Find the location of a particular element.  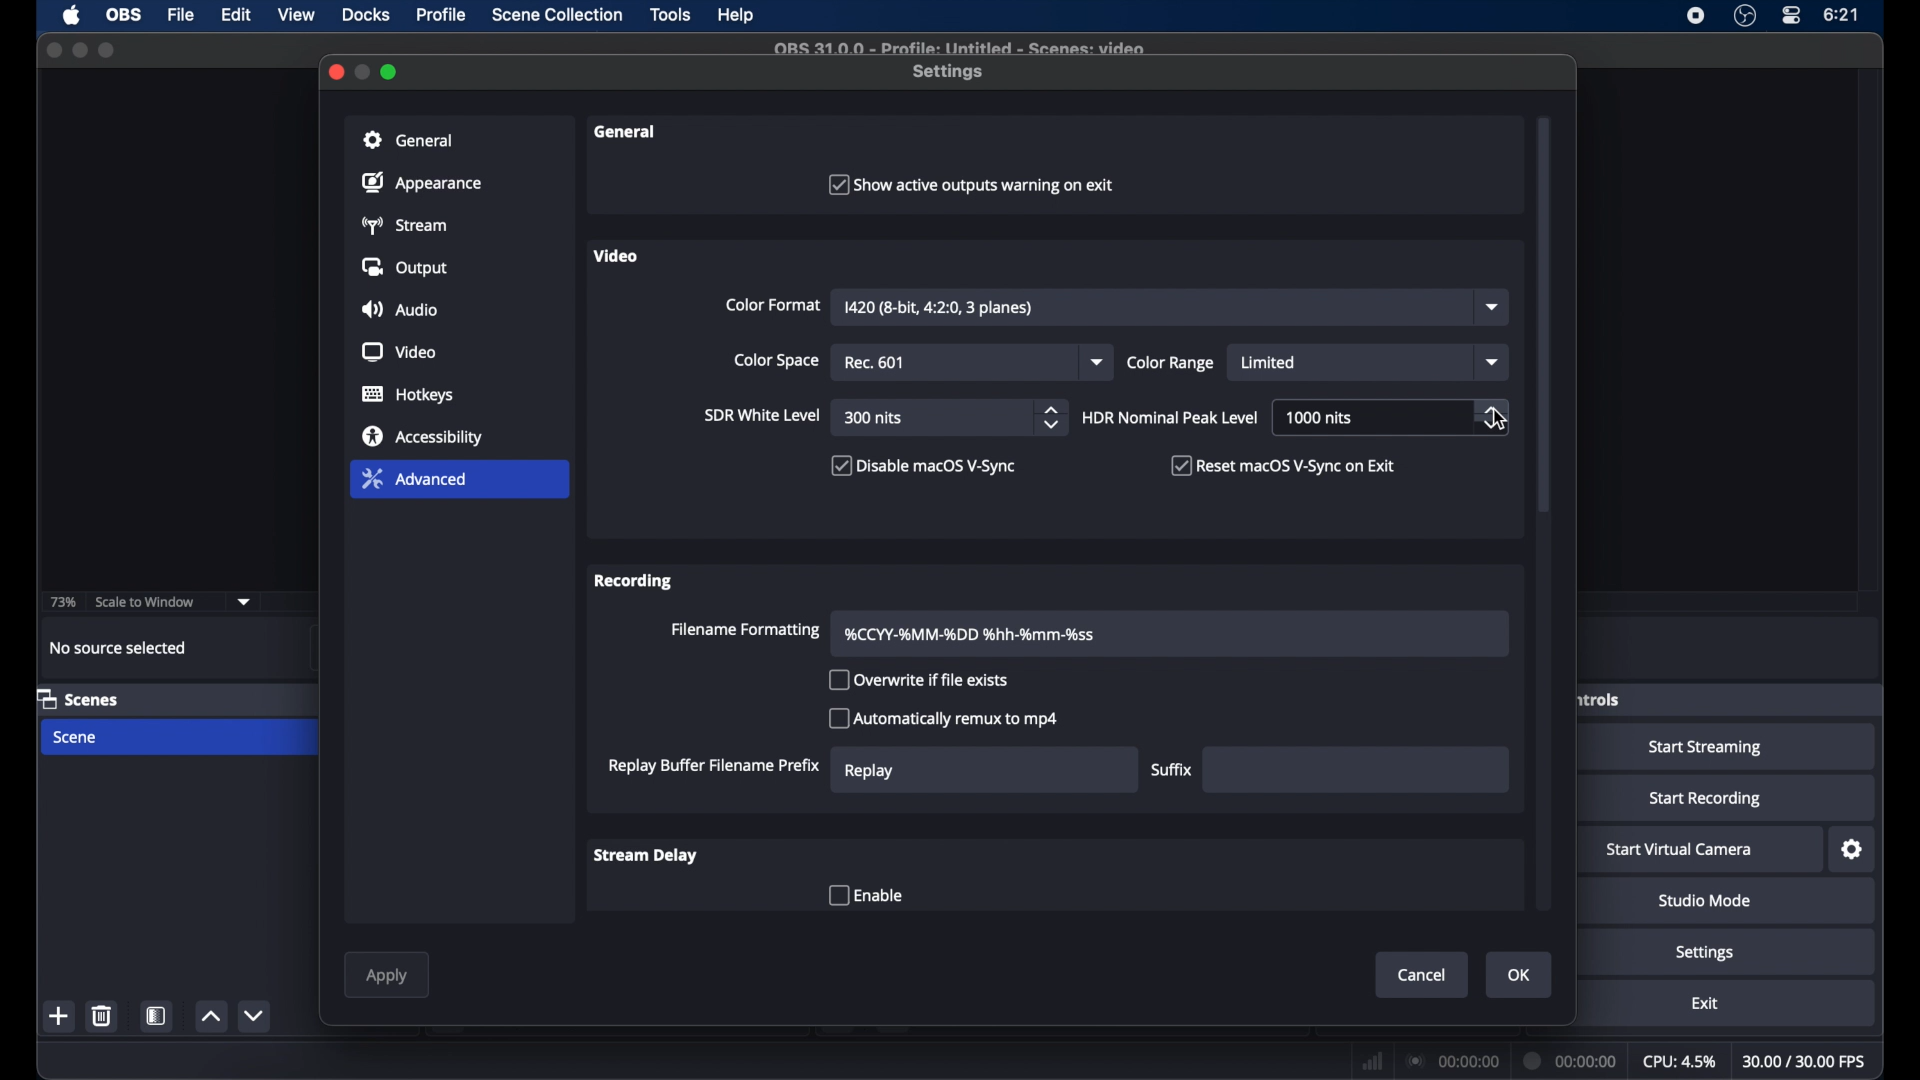

minimize is located at coordinates (79, 50).